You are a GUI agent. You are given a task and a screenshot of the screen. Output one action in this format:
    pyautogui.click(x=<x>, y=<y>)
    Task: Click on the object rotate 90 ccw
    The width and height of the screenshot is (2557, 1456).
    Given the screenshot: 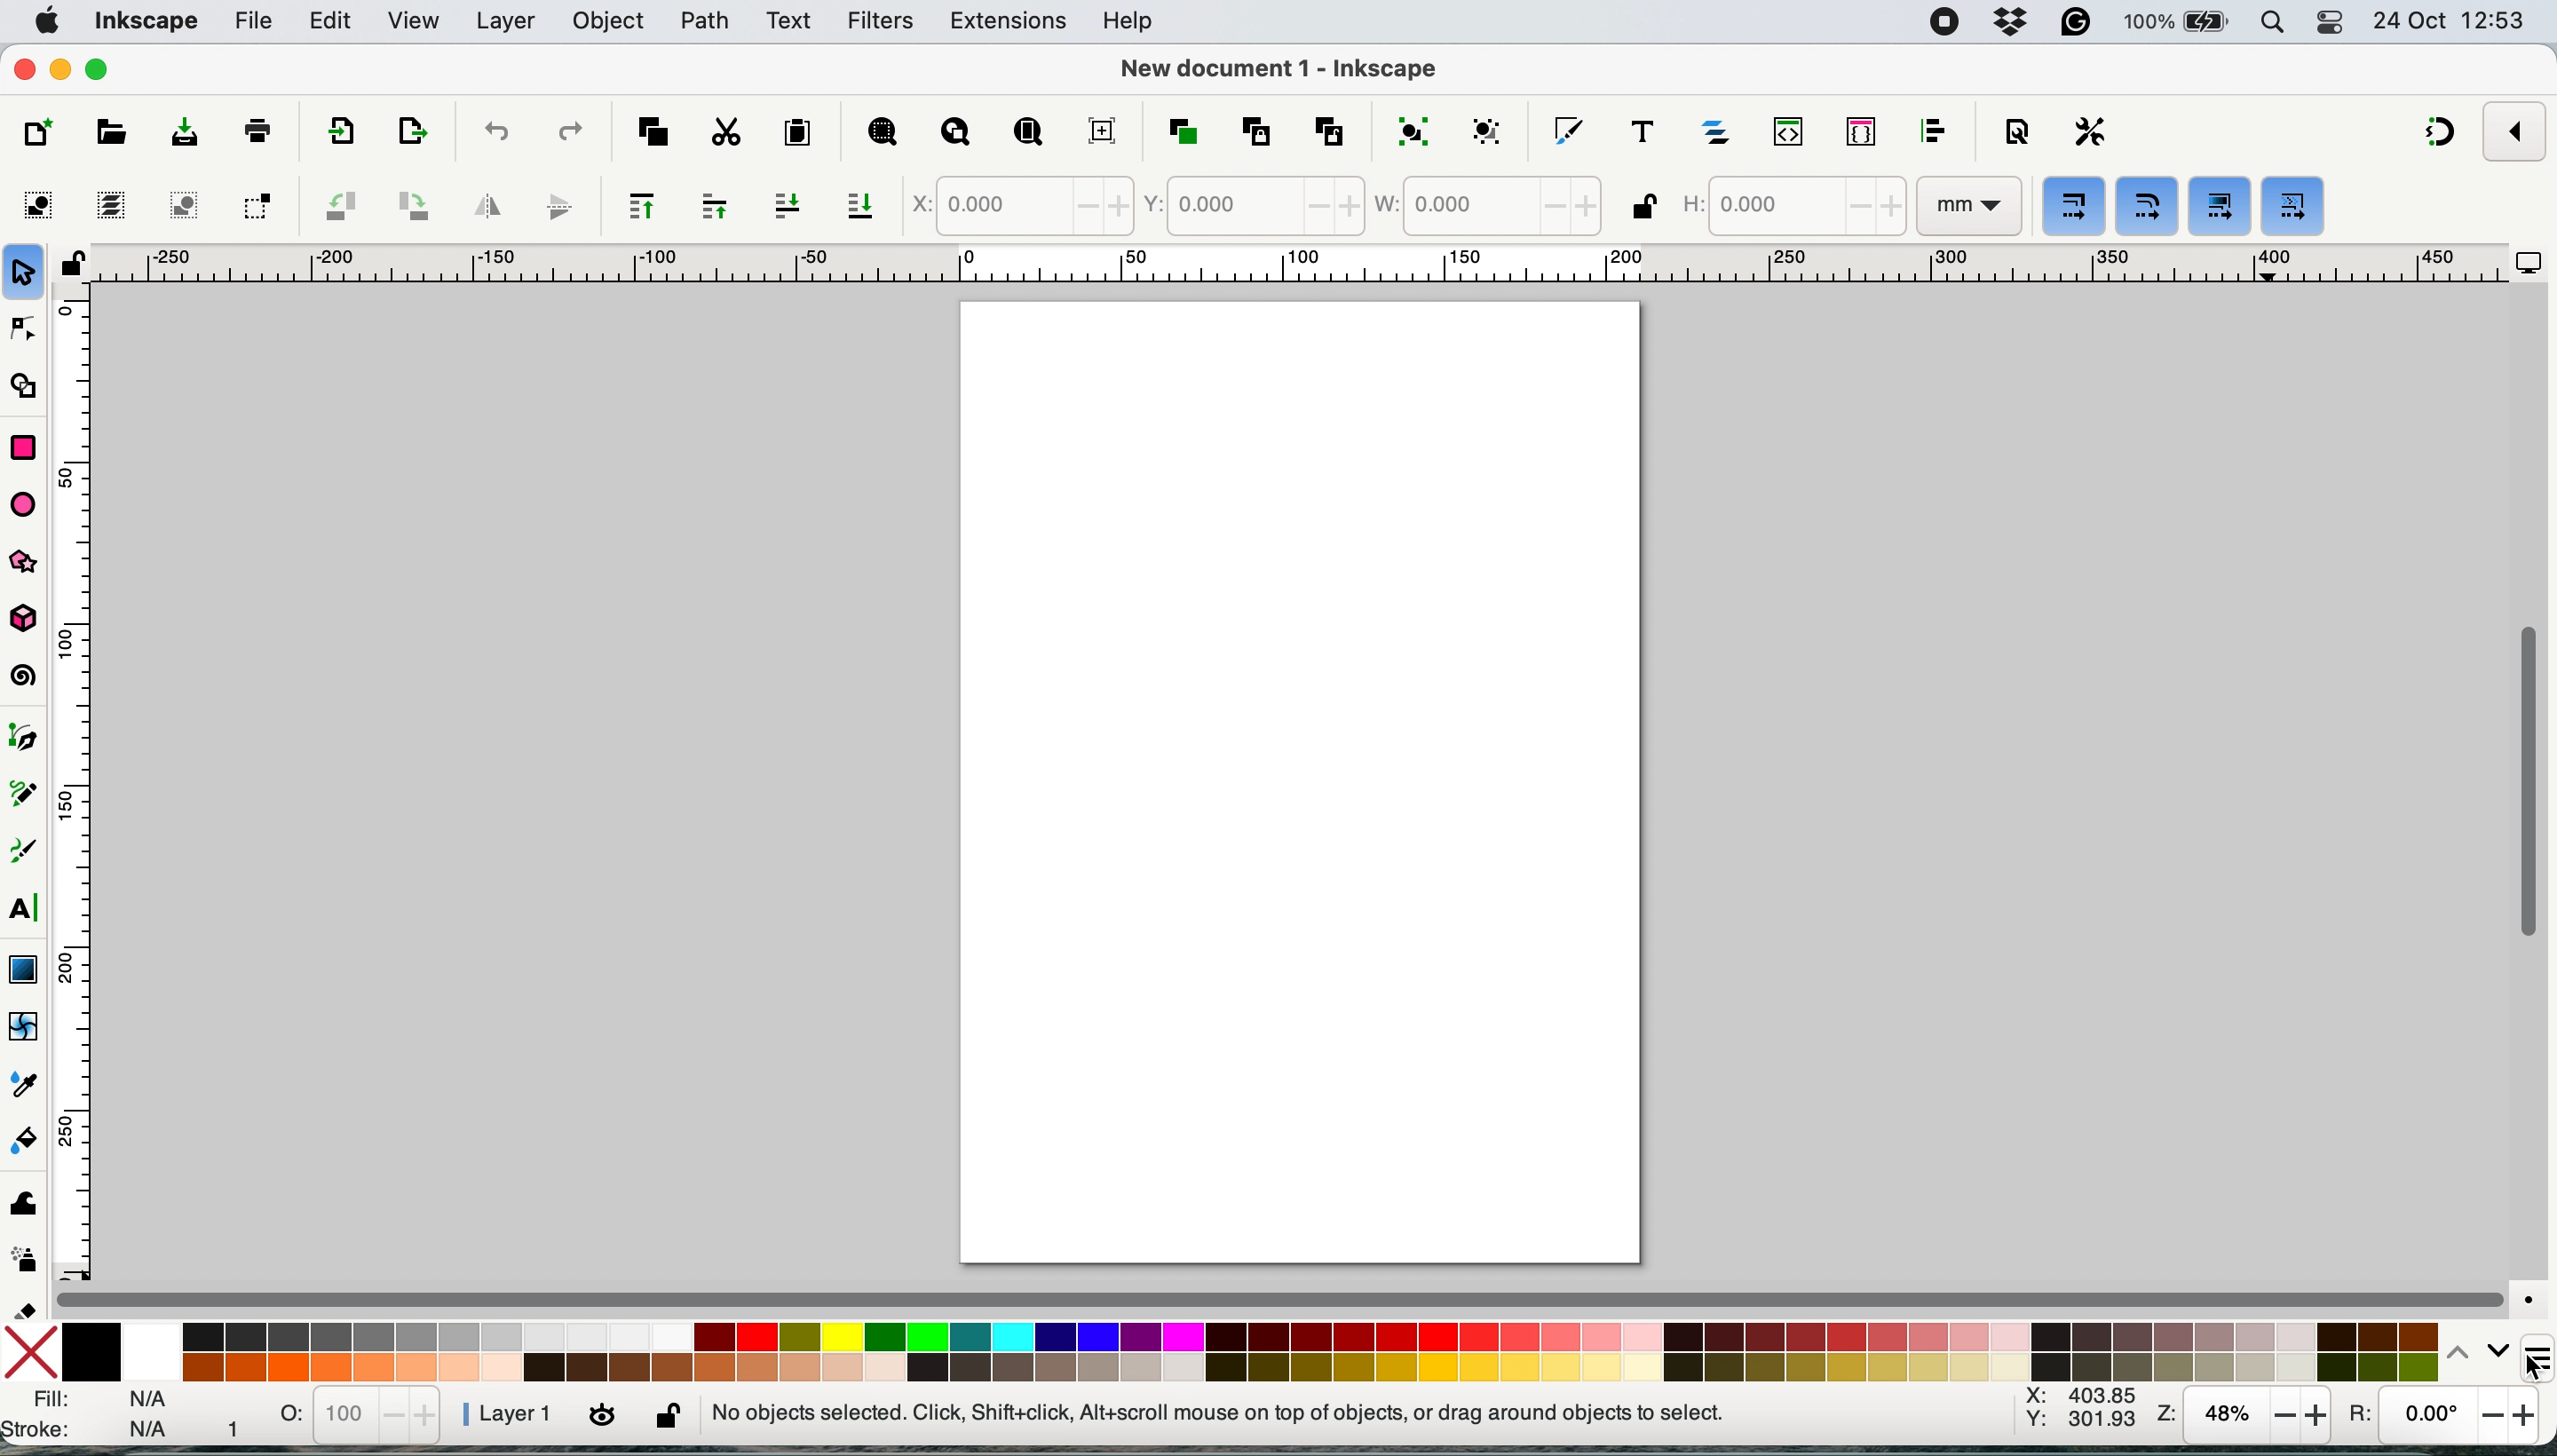 What is the action you would take?
    pyautogui.click(x=336, y=204)
    